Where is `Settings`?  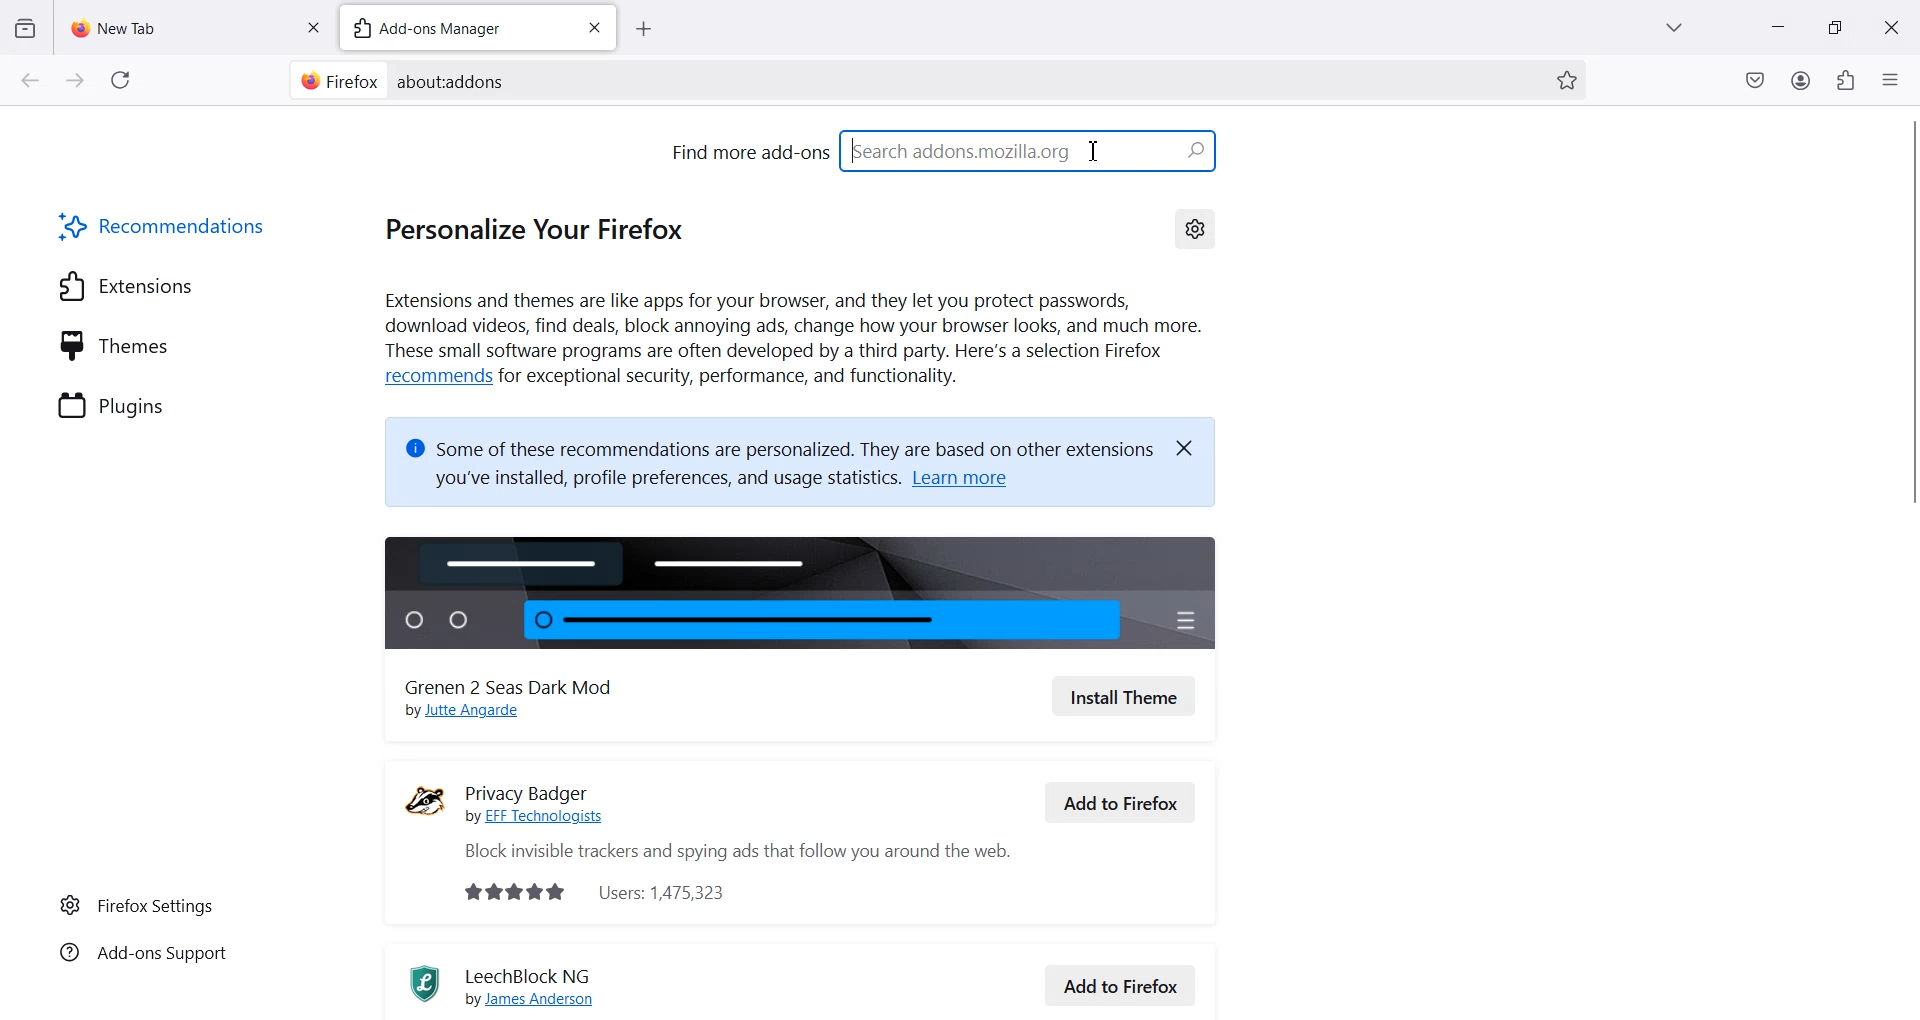 Settings is located at coordinates (1195, 227).